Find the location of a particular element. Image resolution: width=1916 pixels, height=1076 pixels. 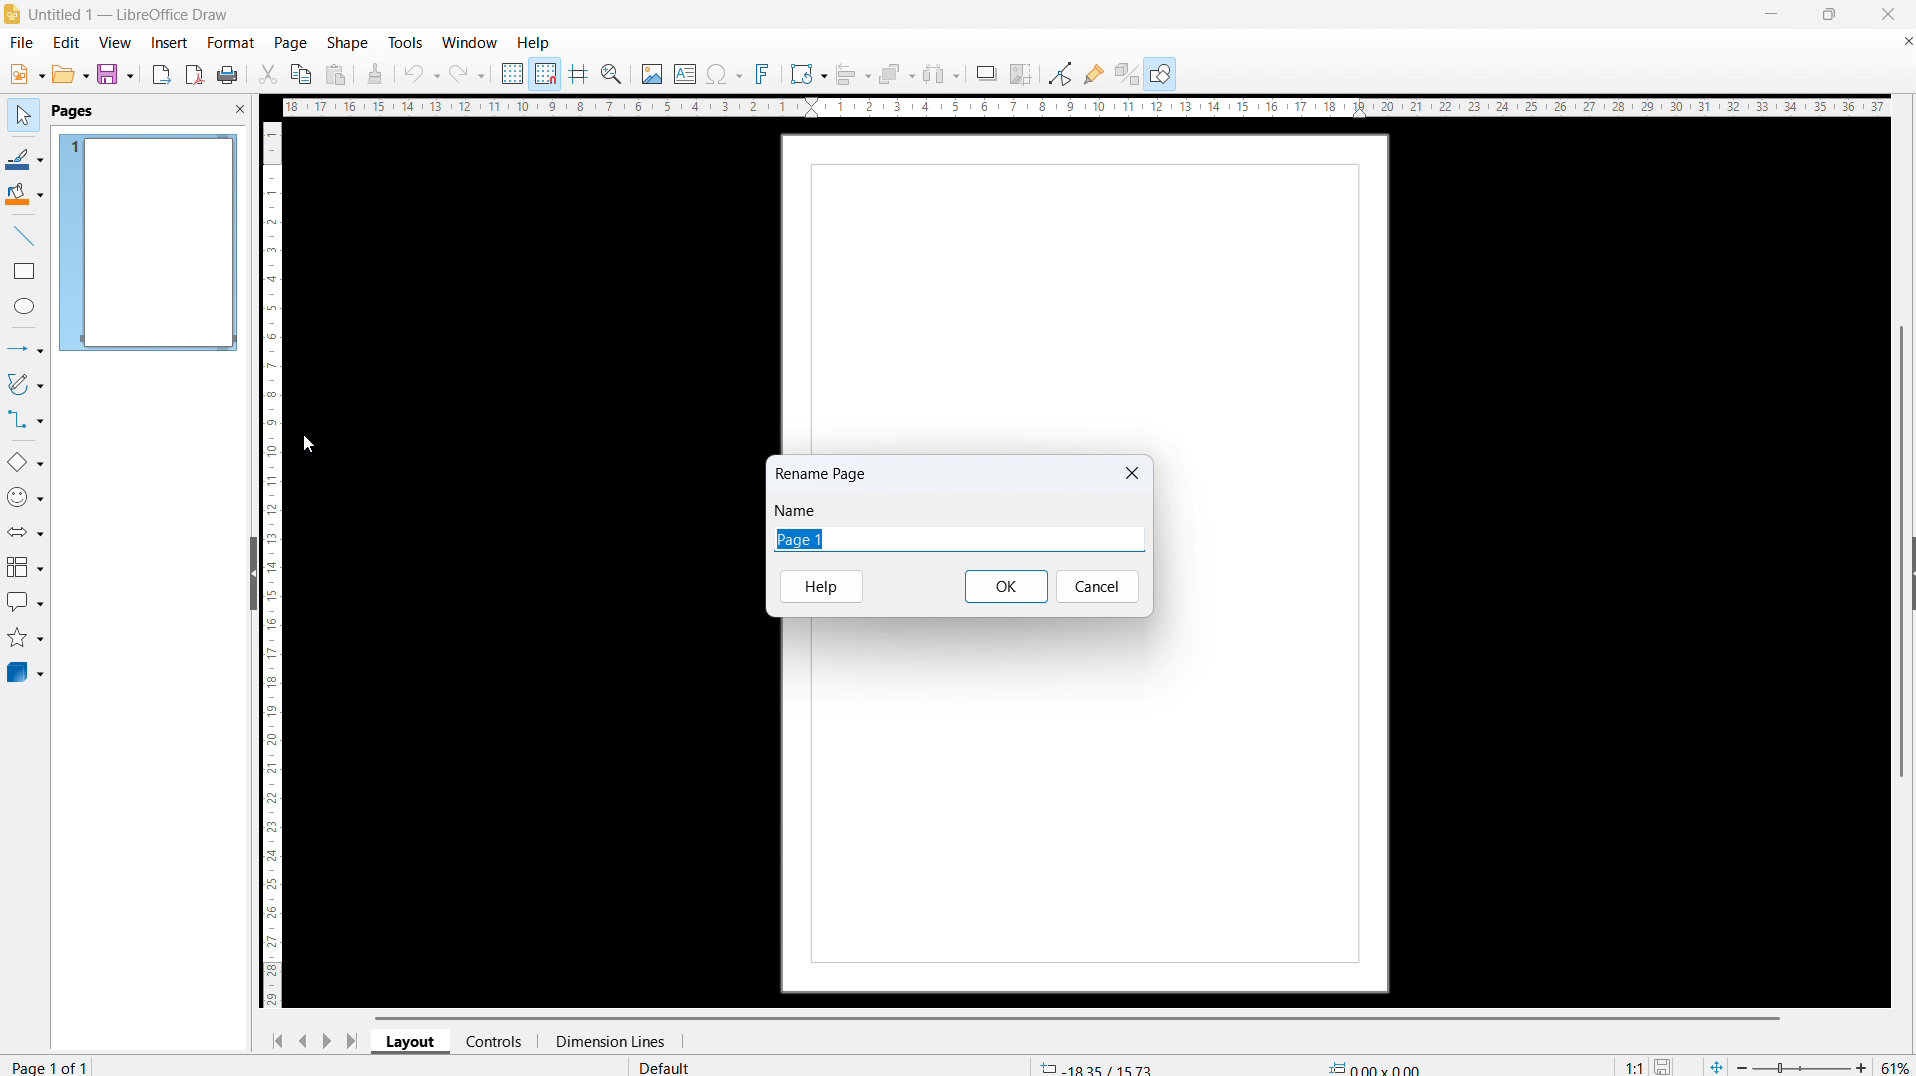

Horizontal scroll bar  is located at coordinates (1076, 1015).